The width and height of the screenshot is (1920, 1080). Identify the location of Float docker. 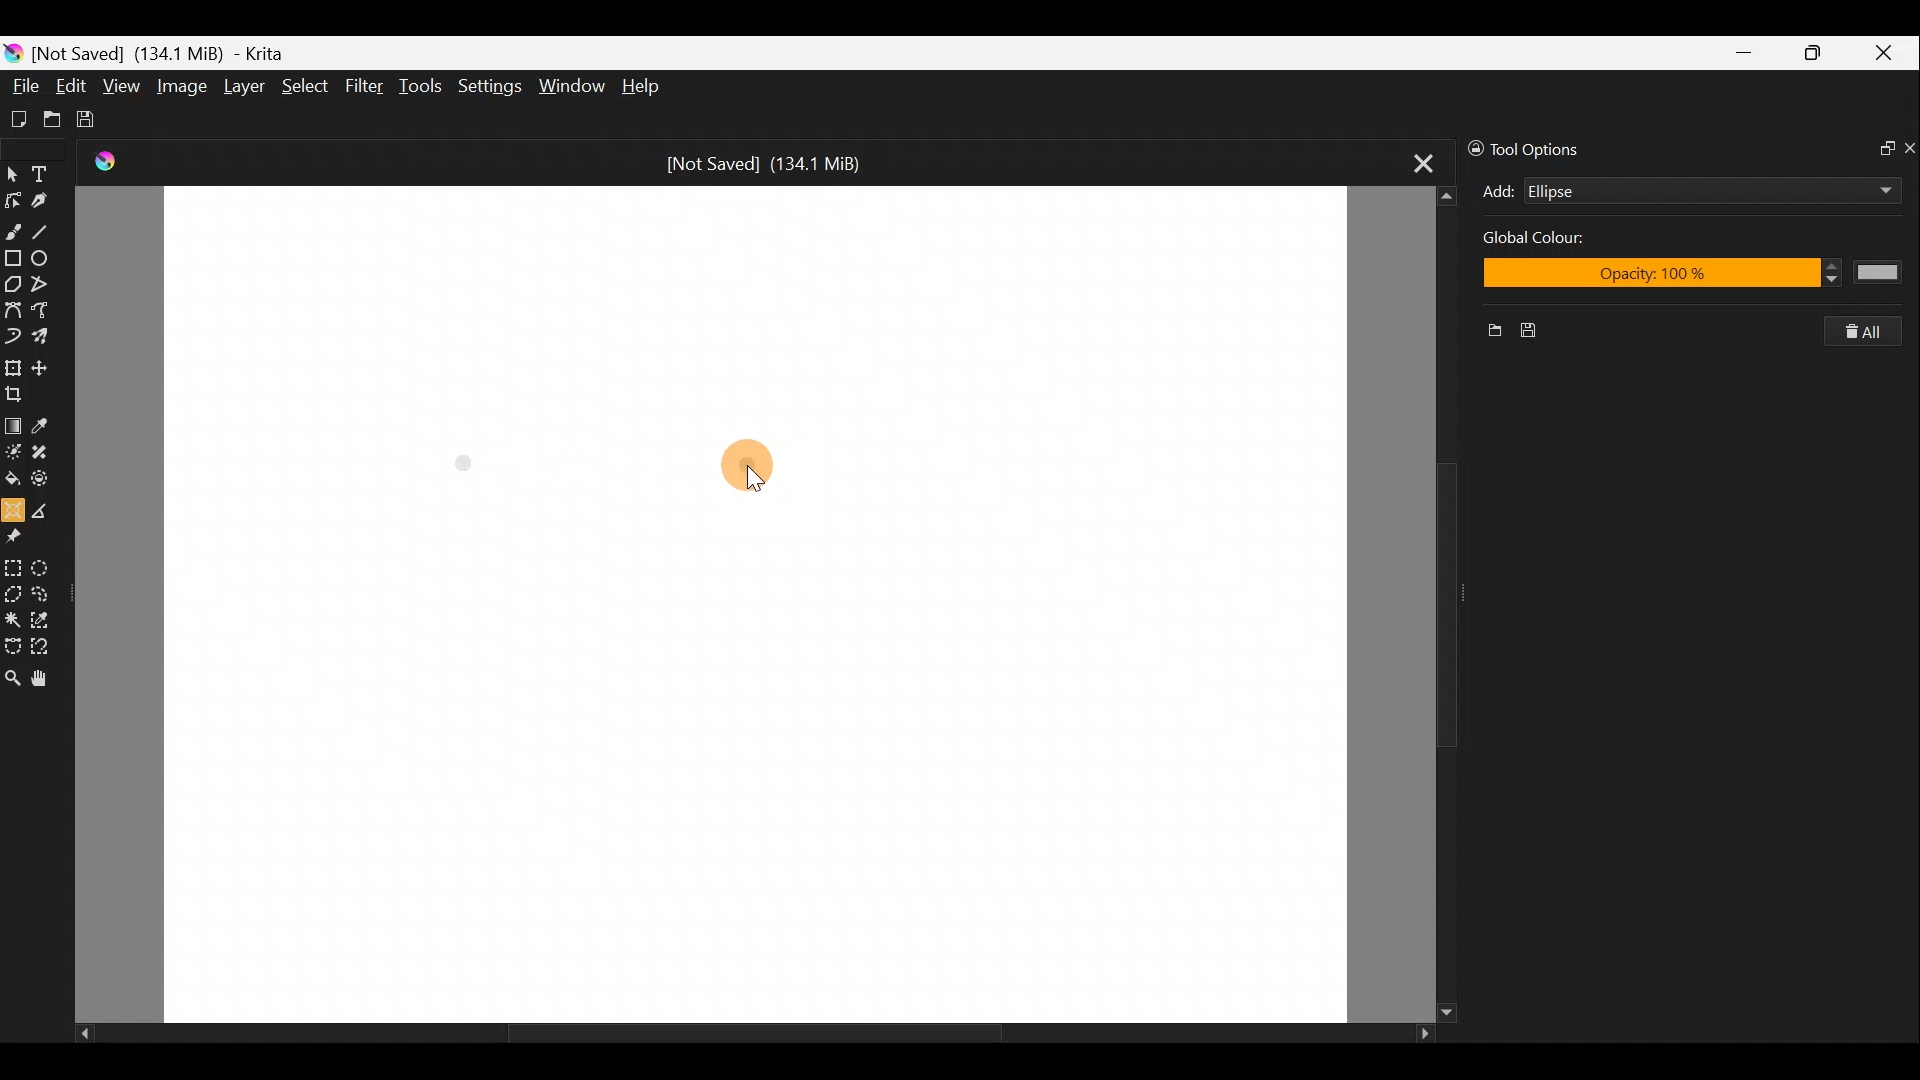
(1878, 150).